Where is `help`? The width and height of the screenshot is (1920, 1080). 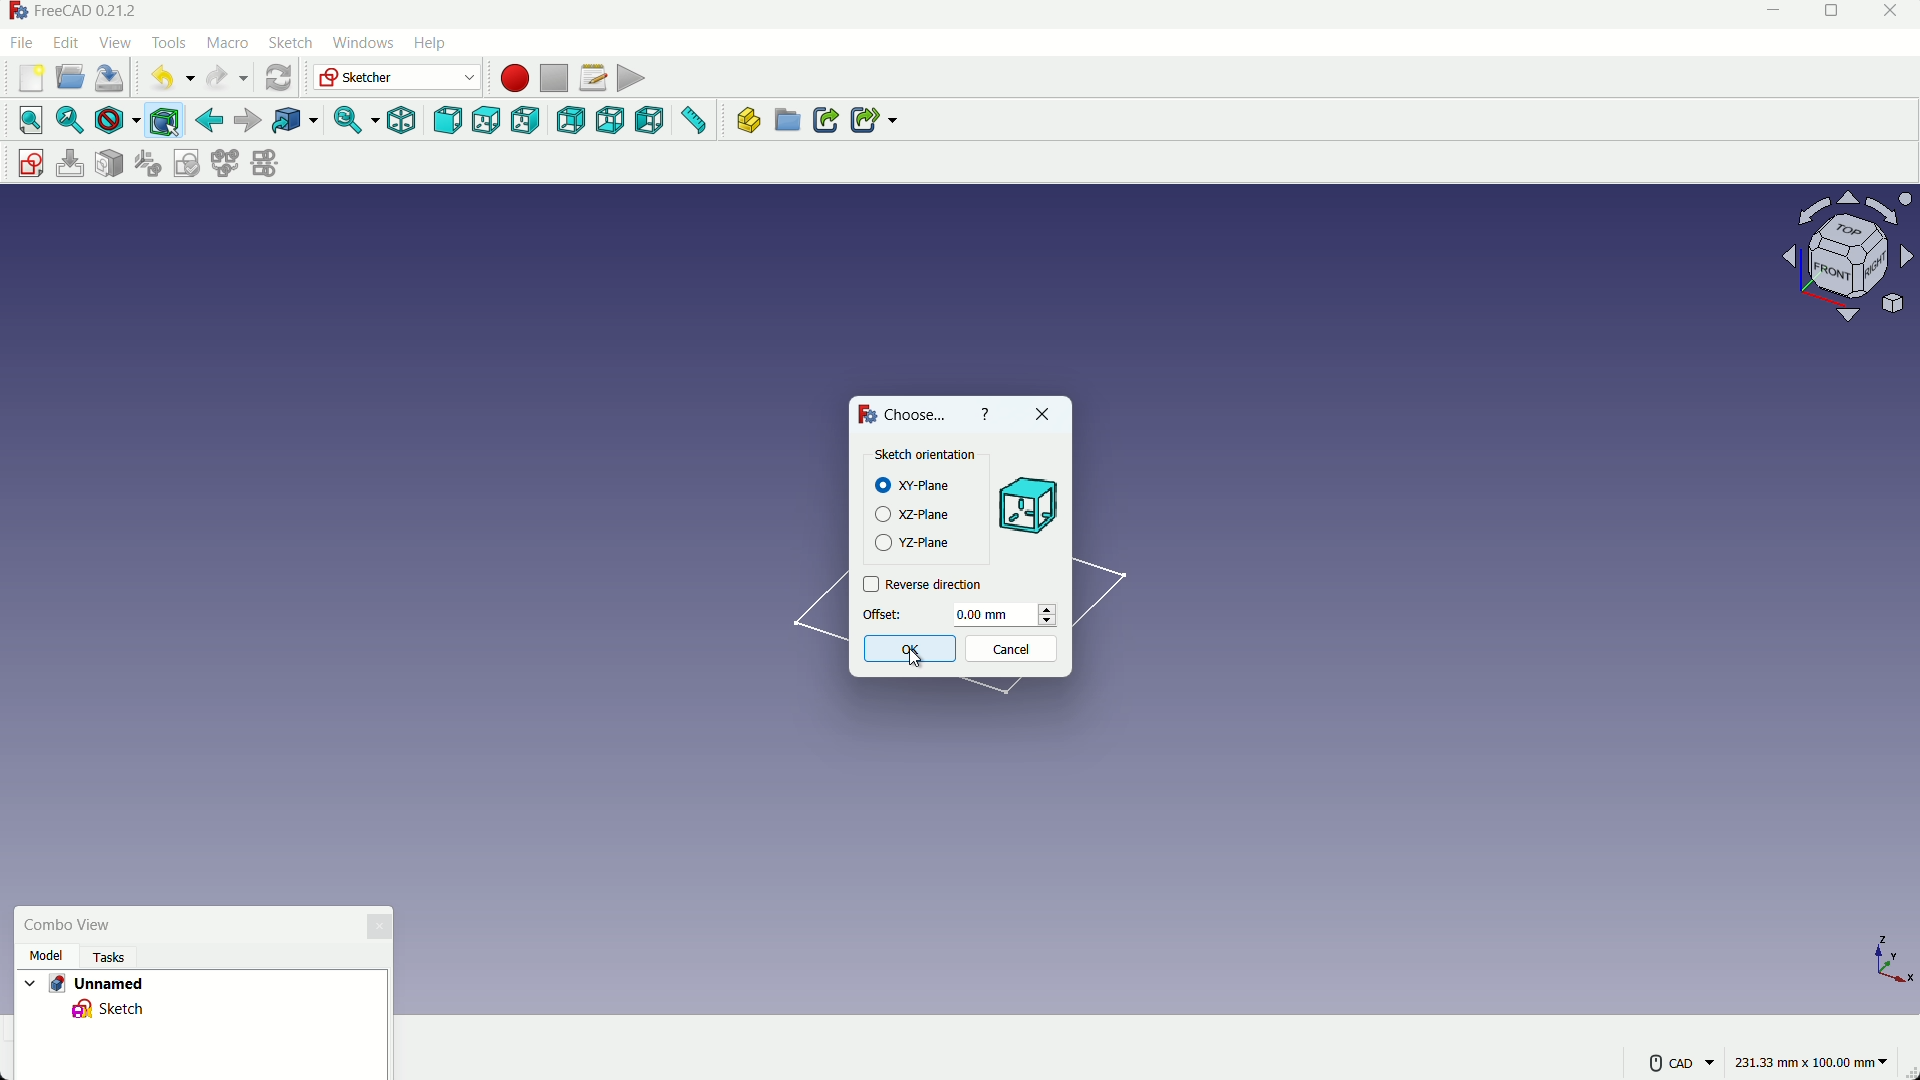 help is located at coordinates (983, 416).